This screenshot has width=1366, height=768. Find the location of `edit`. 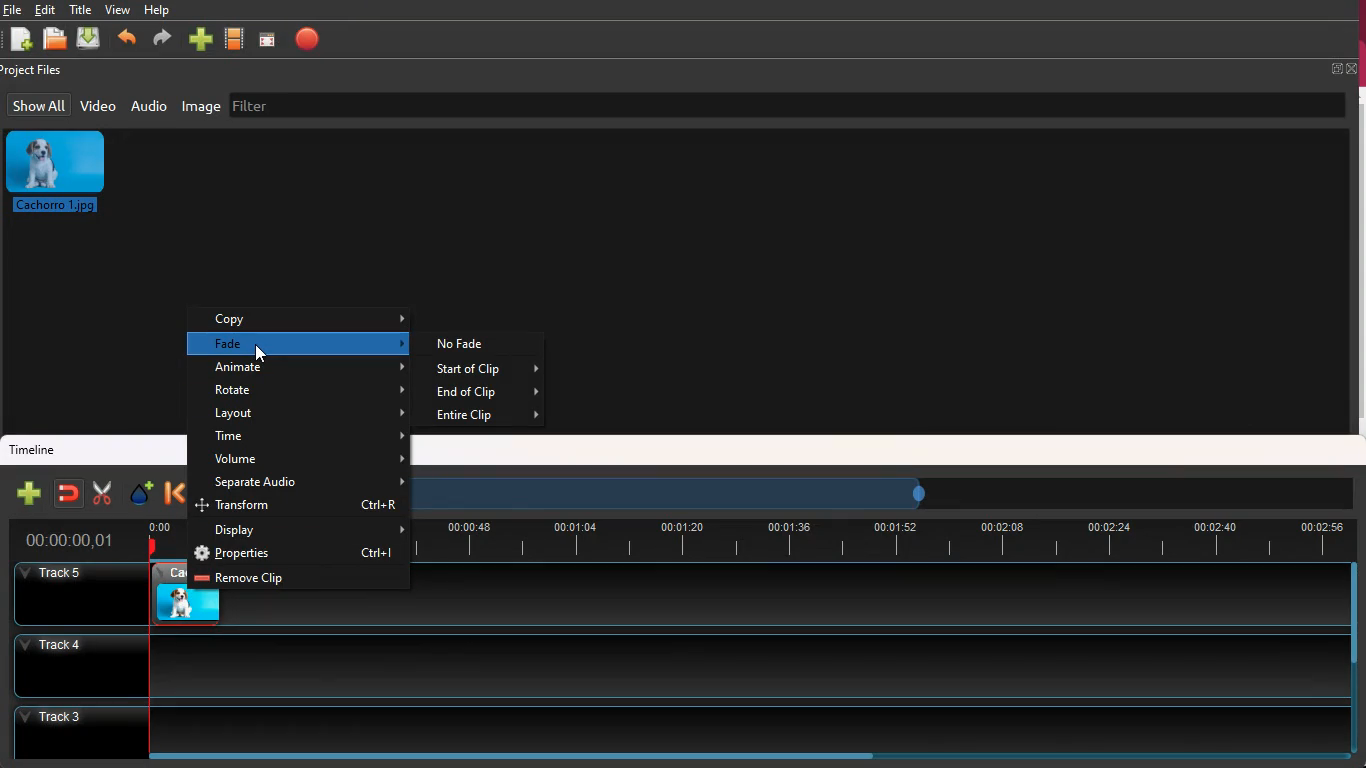

edit is located at coordinates (47, 10).